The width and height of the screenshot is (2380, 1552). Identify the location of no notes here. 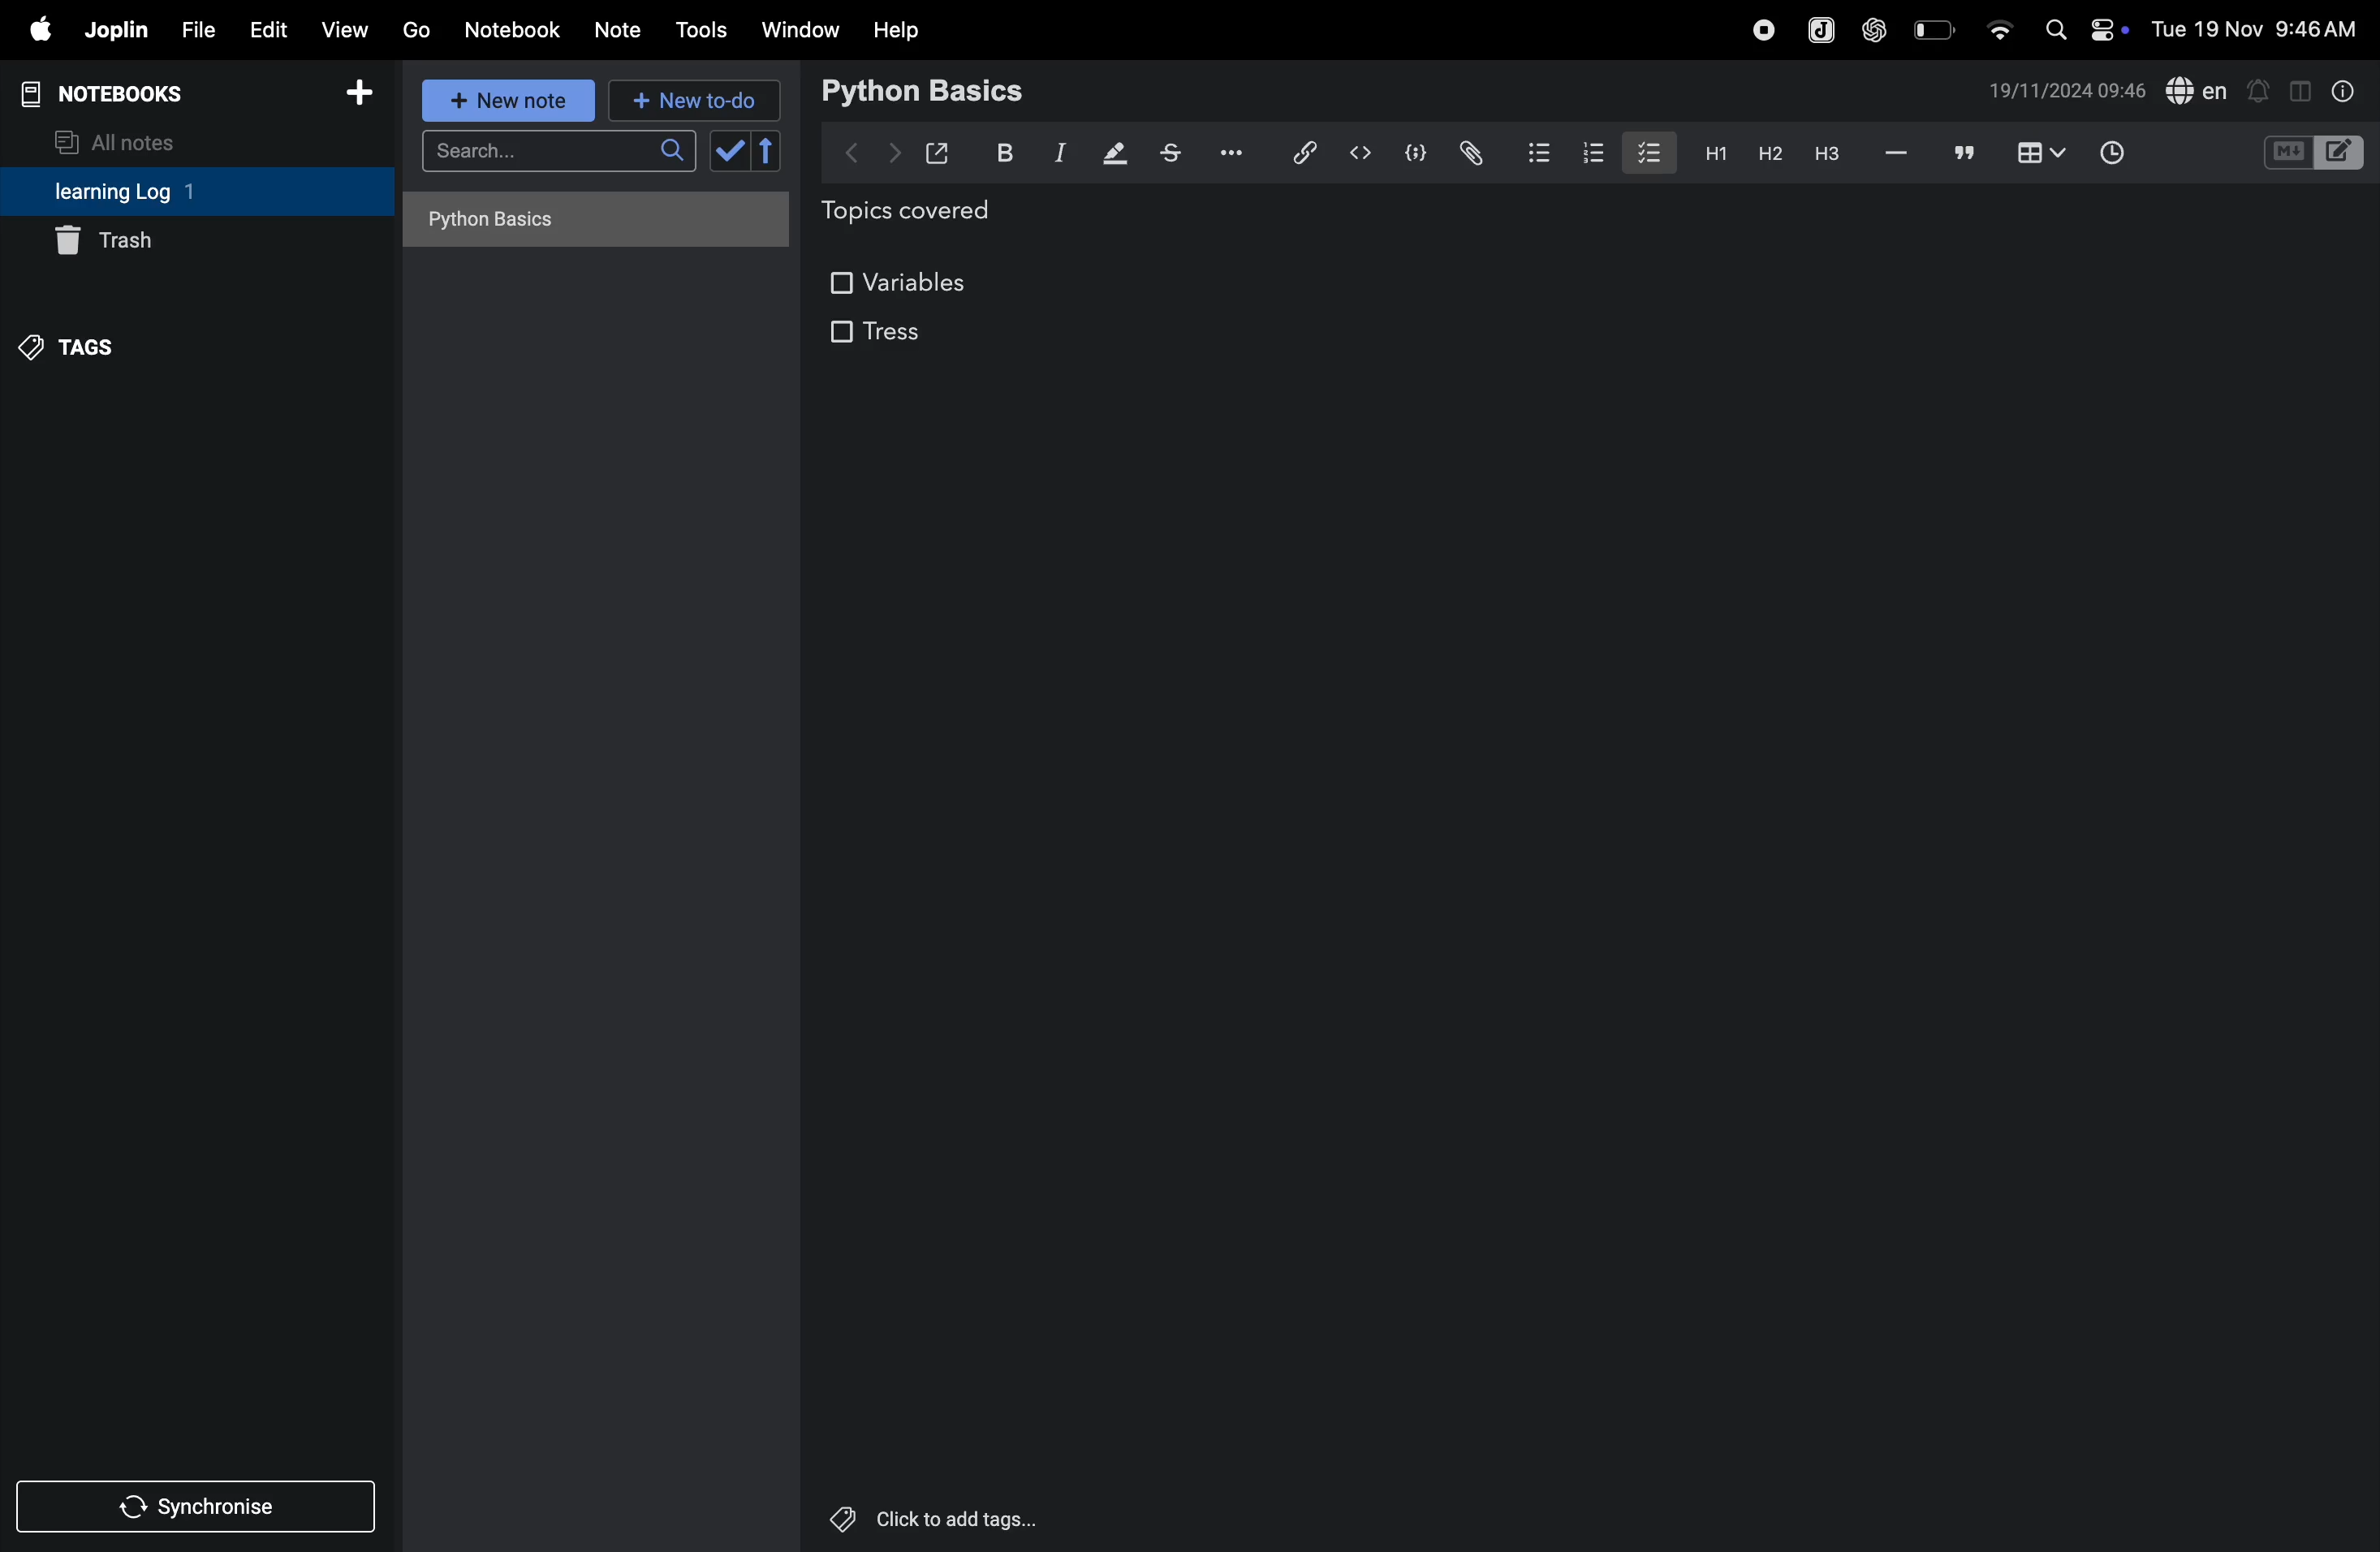
(589, 226).